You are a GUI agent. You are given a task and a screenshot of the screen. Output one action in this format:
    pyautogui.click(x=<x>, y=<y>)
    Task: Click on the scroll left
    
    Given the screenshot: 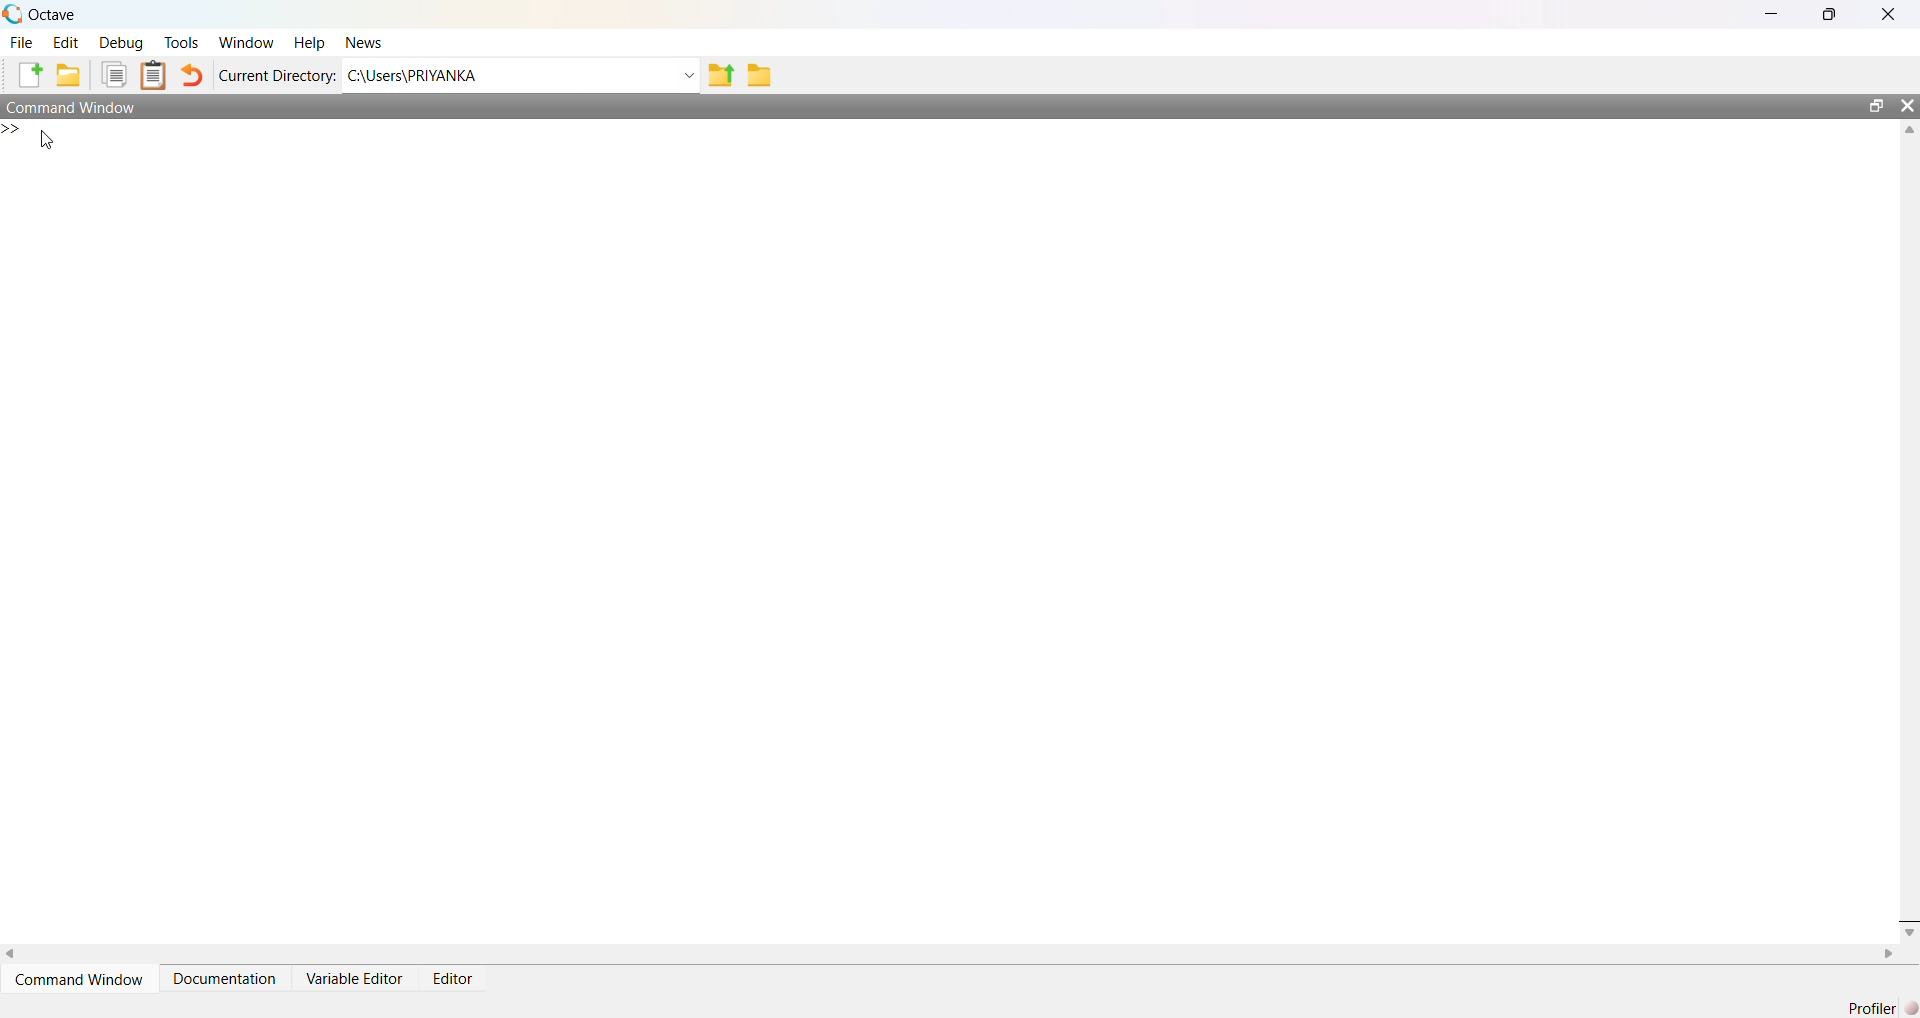 What is the action you would take?
    pyautogui.click(x=12, y=953)
    